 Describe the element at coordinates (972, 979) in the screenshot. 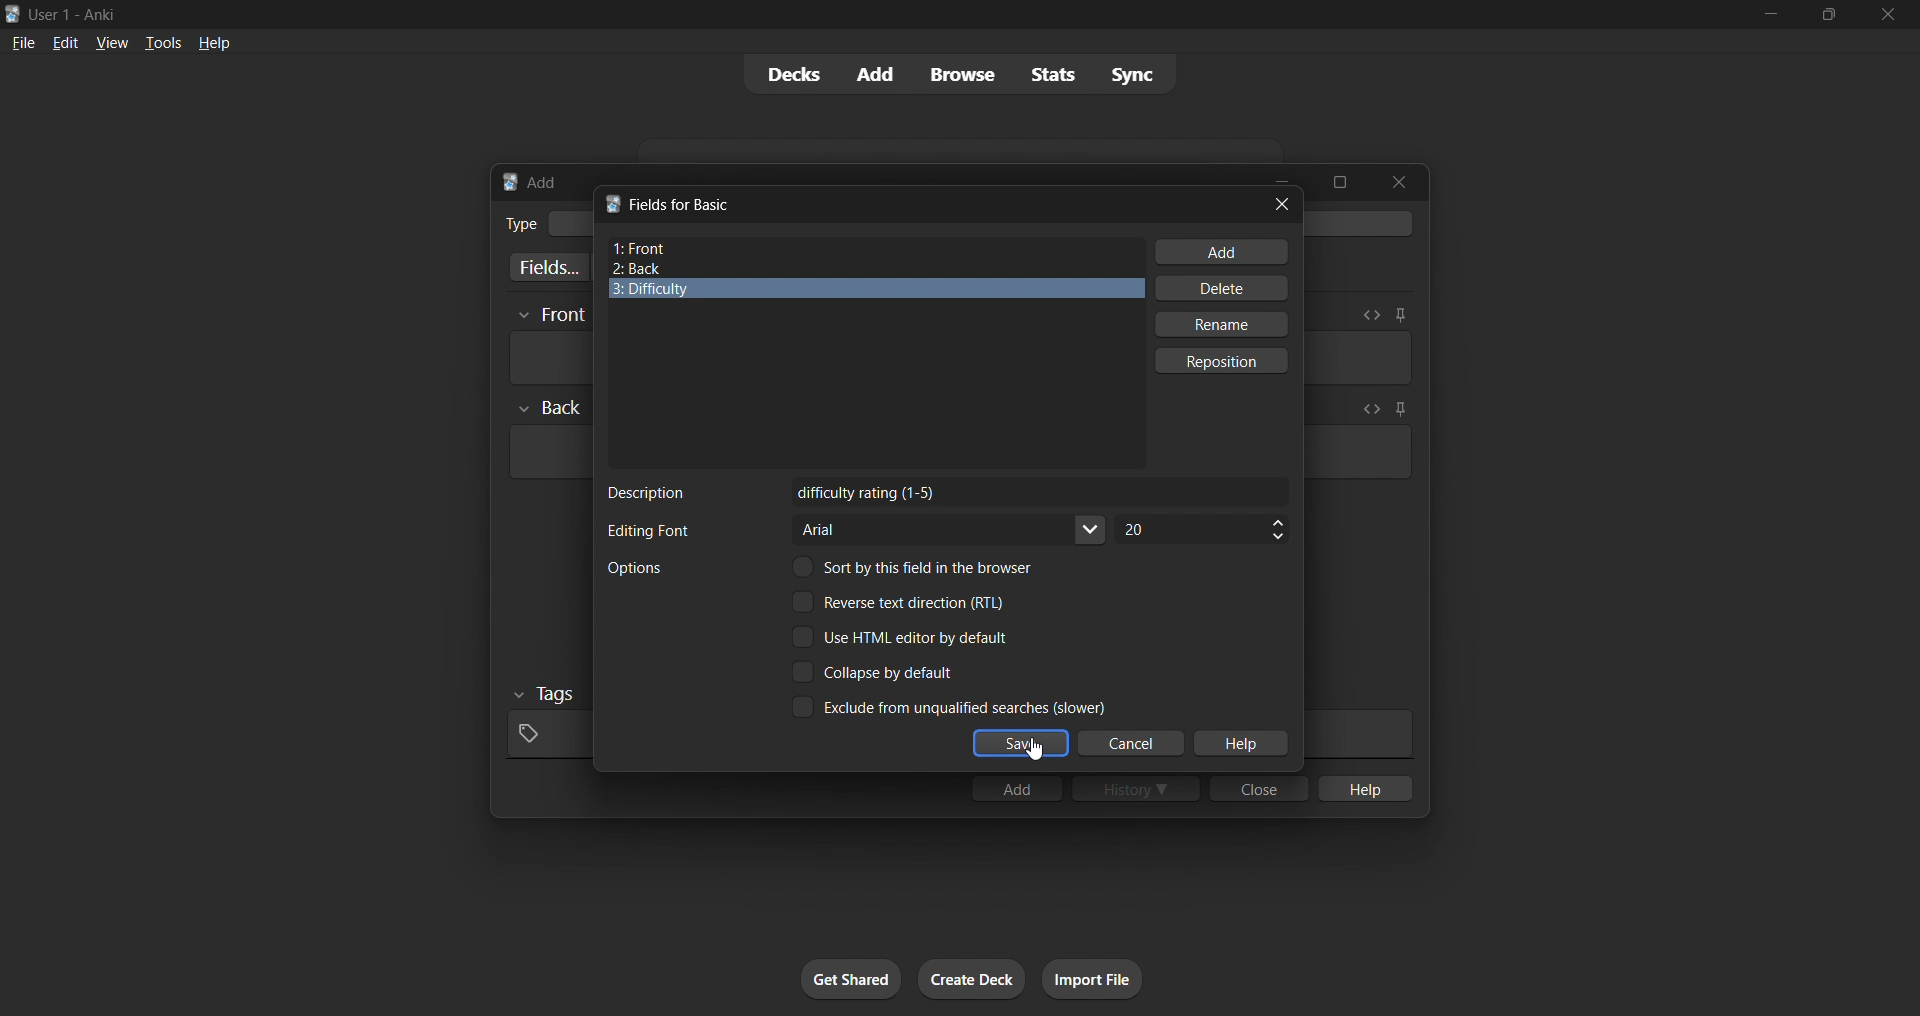

I see `create deck` at that location.